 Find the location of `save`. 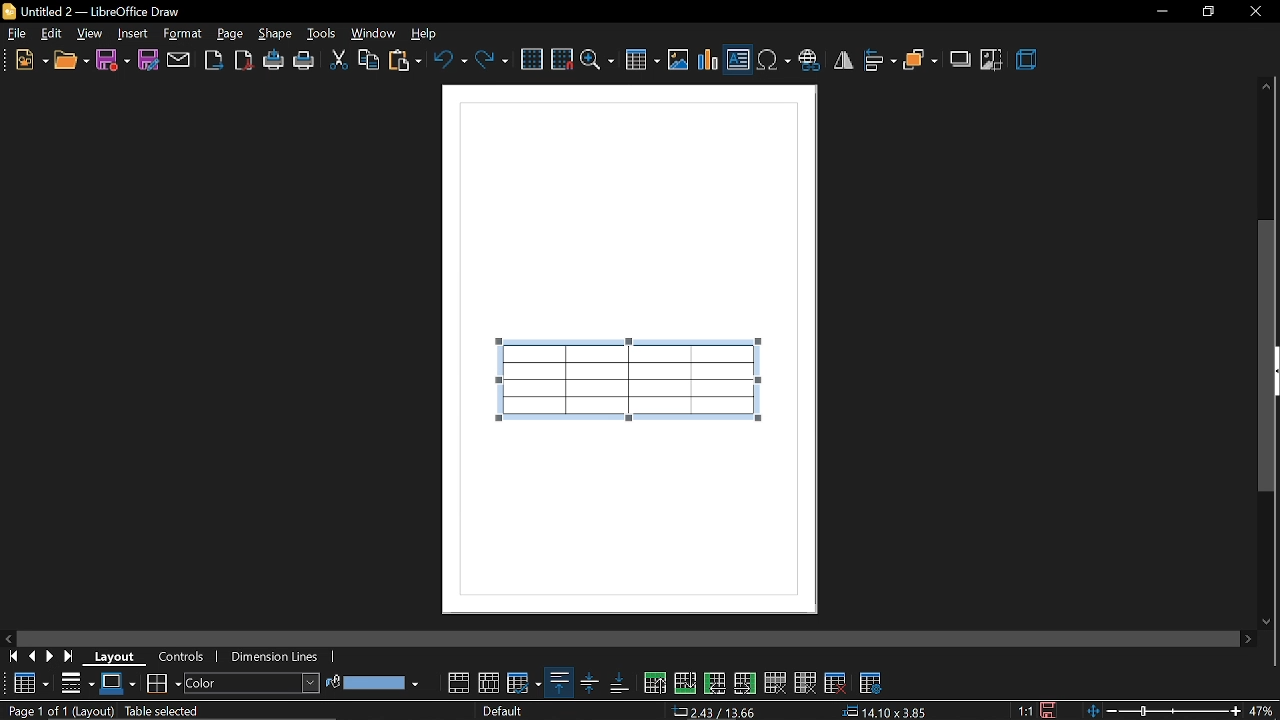

save is located at coordinates (1050, 709).